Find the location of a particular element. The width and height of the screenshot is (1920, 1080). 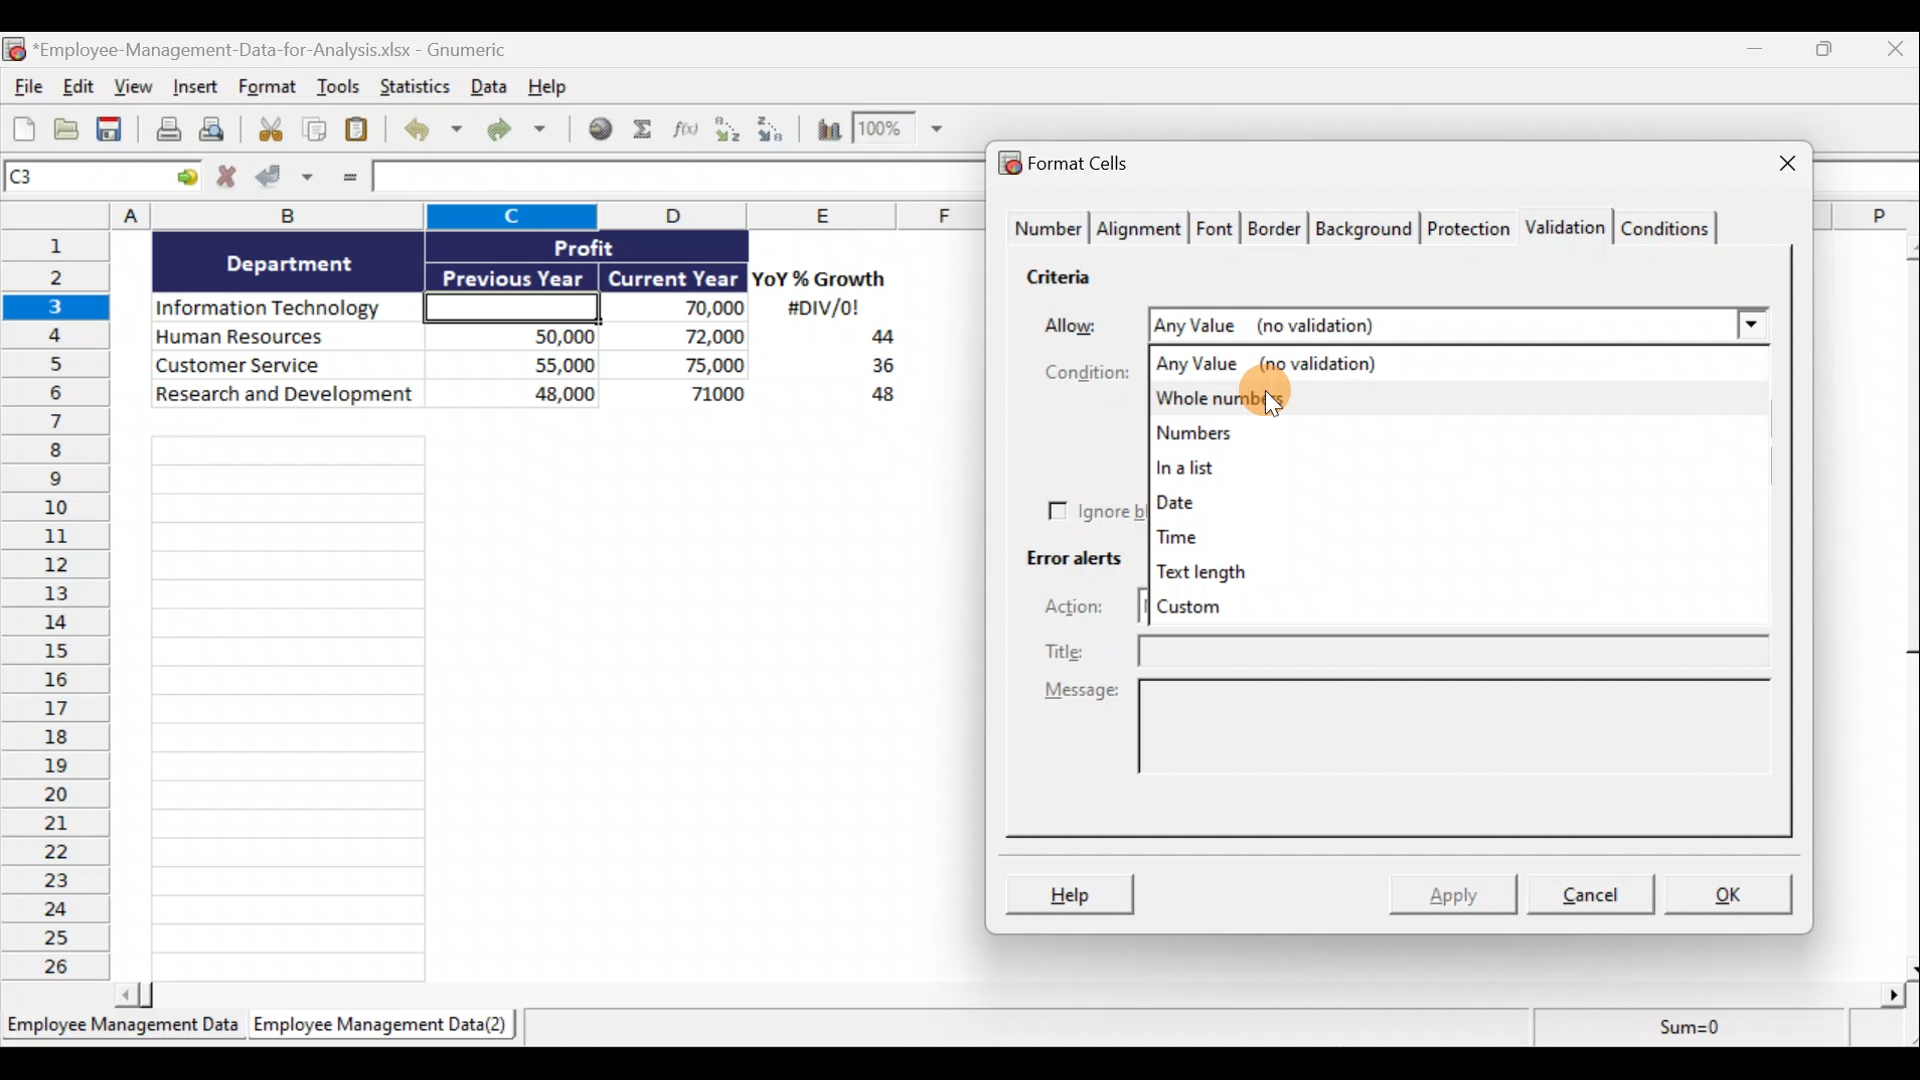

Data is located at coordinates (487, 86).